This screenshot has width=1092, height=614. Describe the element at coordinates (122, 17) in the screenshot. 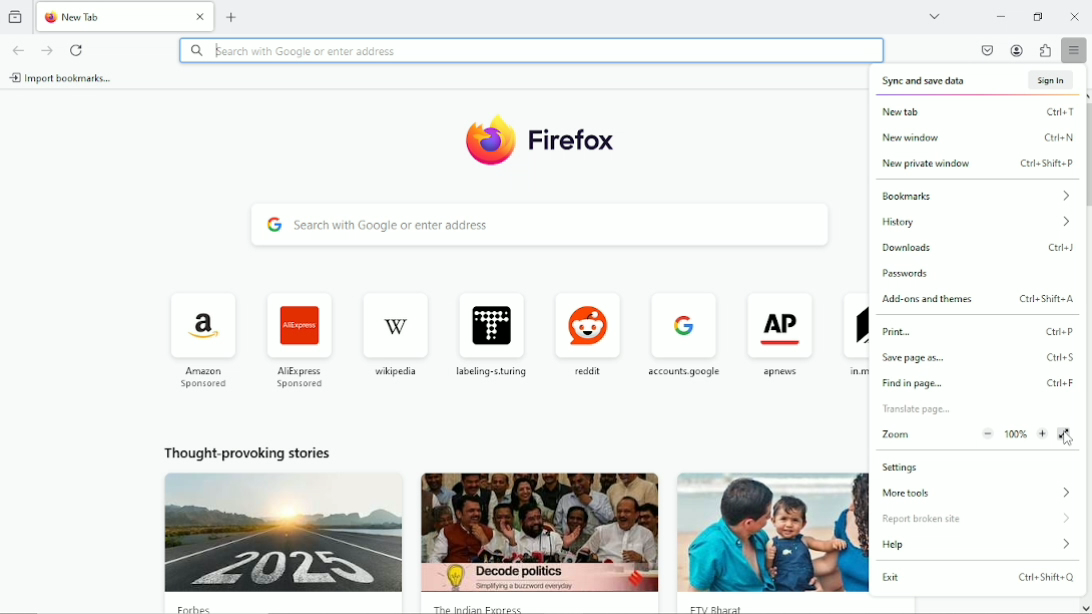

I see `new tab` at that location.